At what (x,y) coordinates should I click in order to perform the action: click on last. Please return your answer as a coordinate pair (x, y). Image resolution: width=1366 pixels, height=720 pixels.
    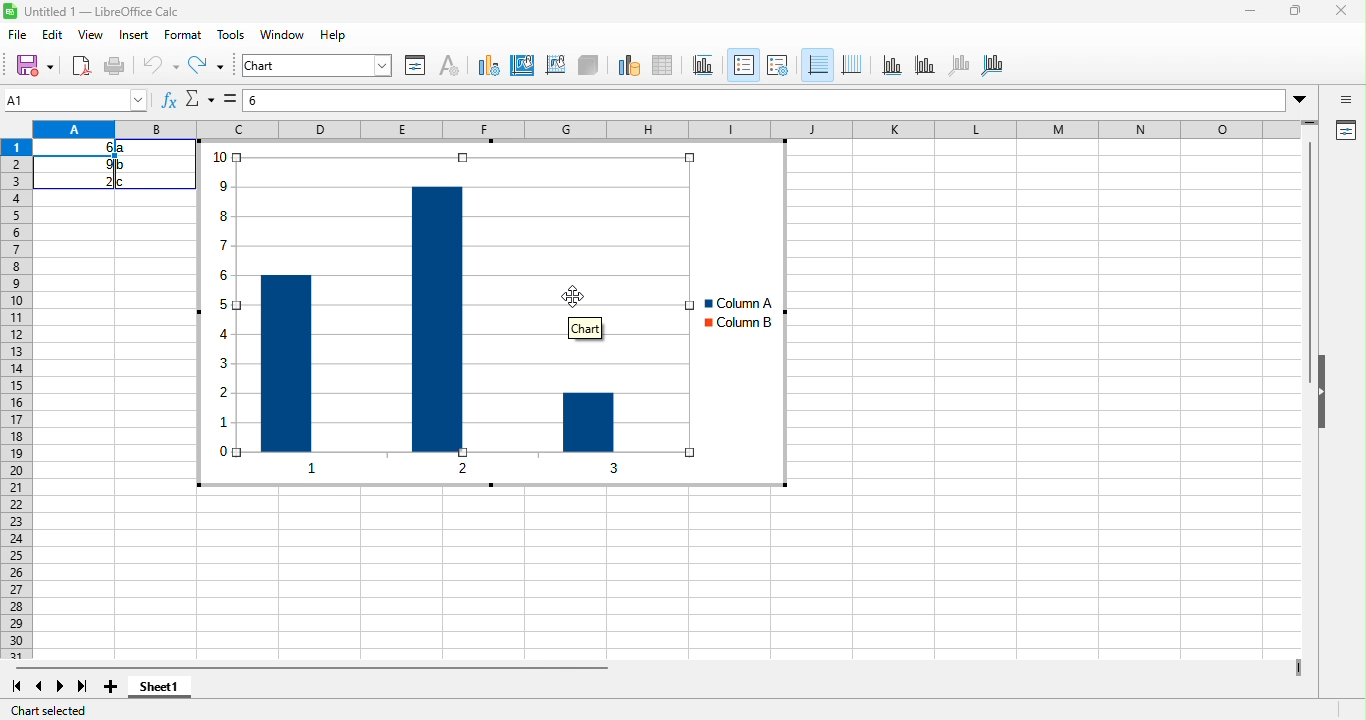
    Looking at the image, I should click on (85, 688).